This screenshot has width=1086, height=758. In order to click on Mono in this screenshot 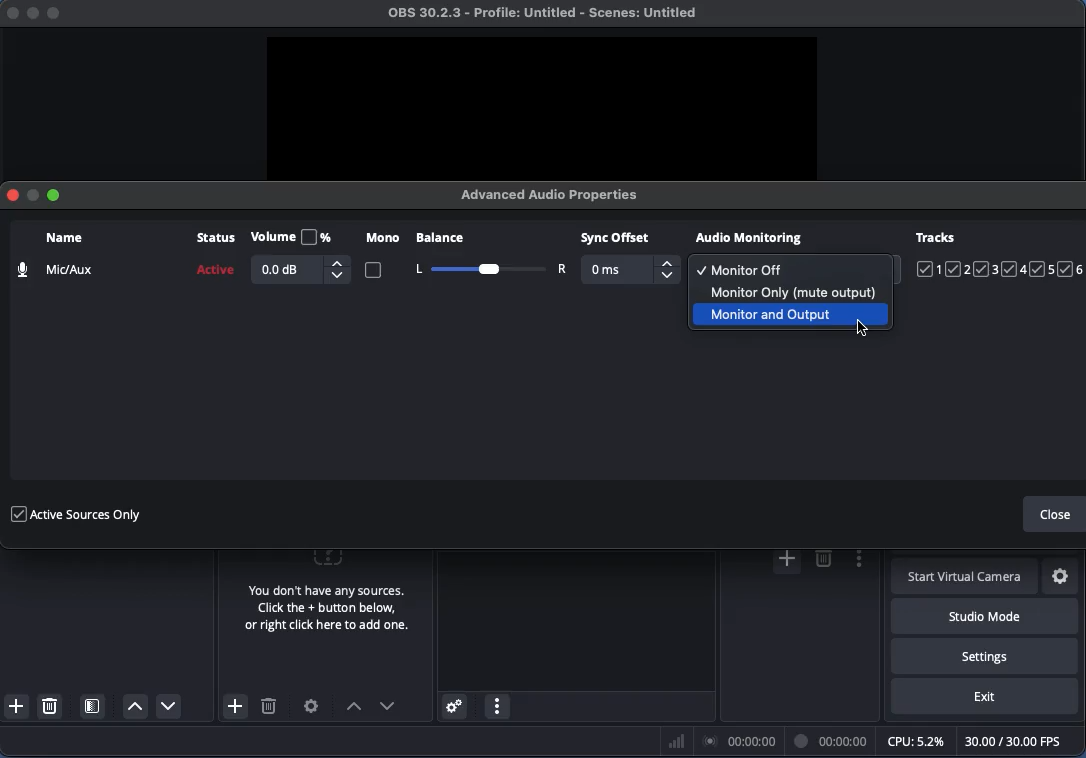, I will do `click(383, 257)`.